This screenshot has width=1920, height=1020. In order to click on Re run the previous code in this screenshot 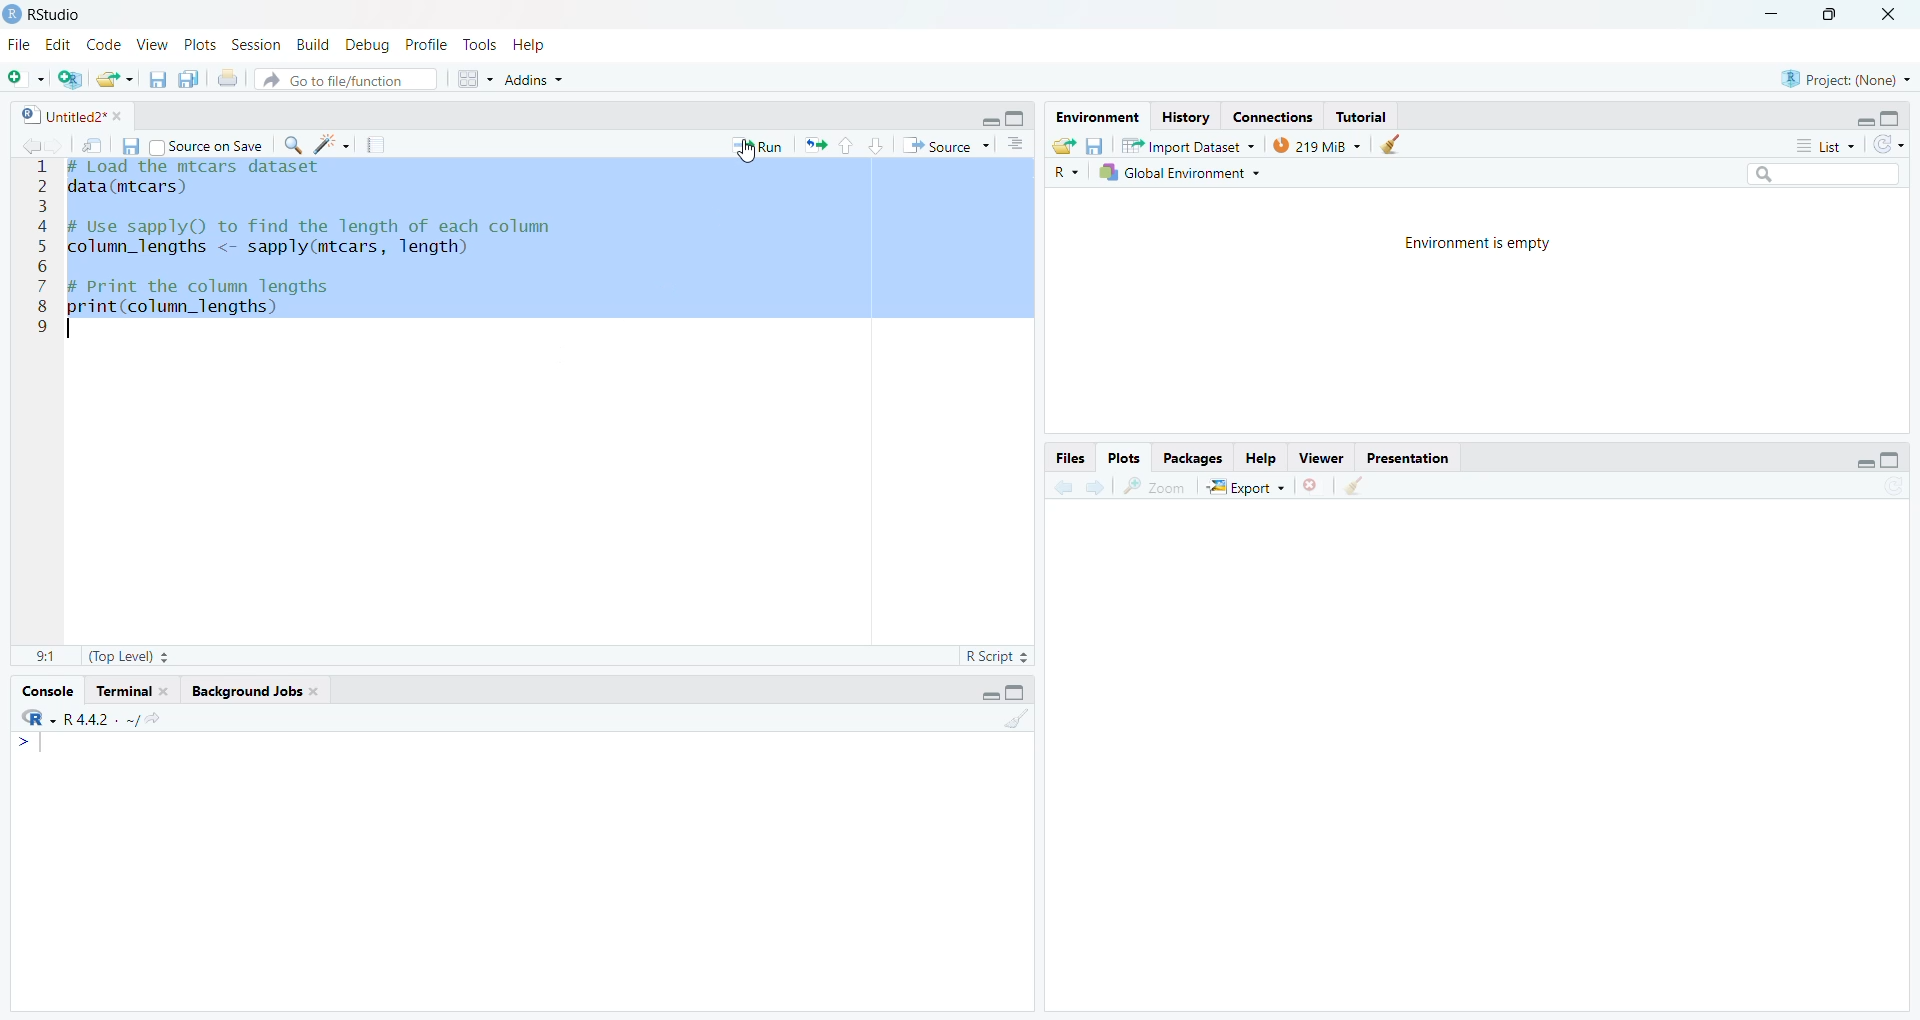, I will do `click(814, 144)`.